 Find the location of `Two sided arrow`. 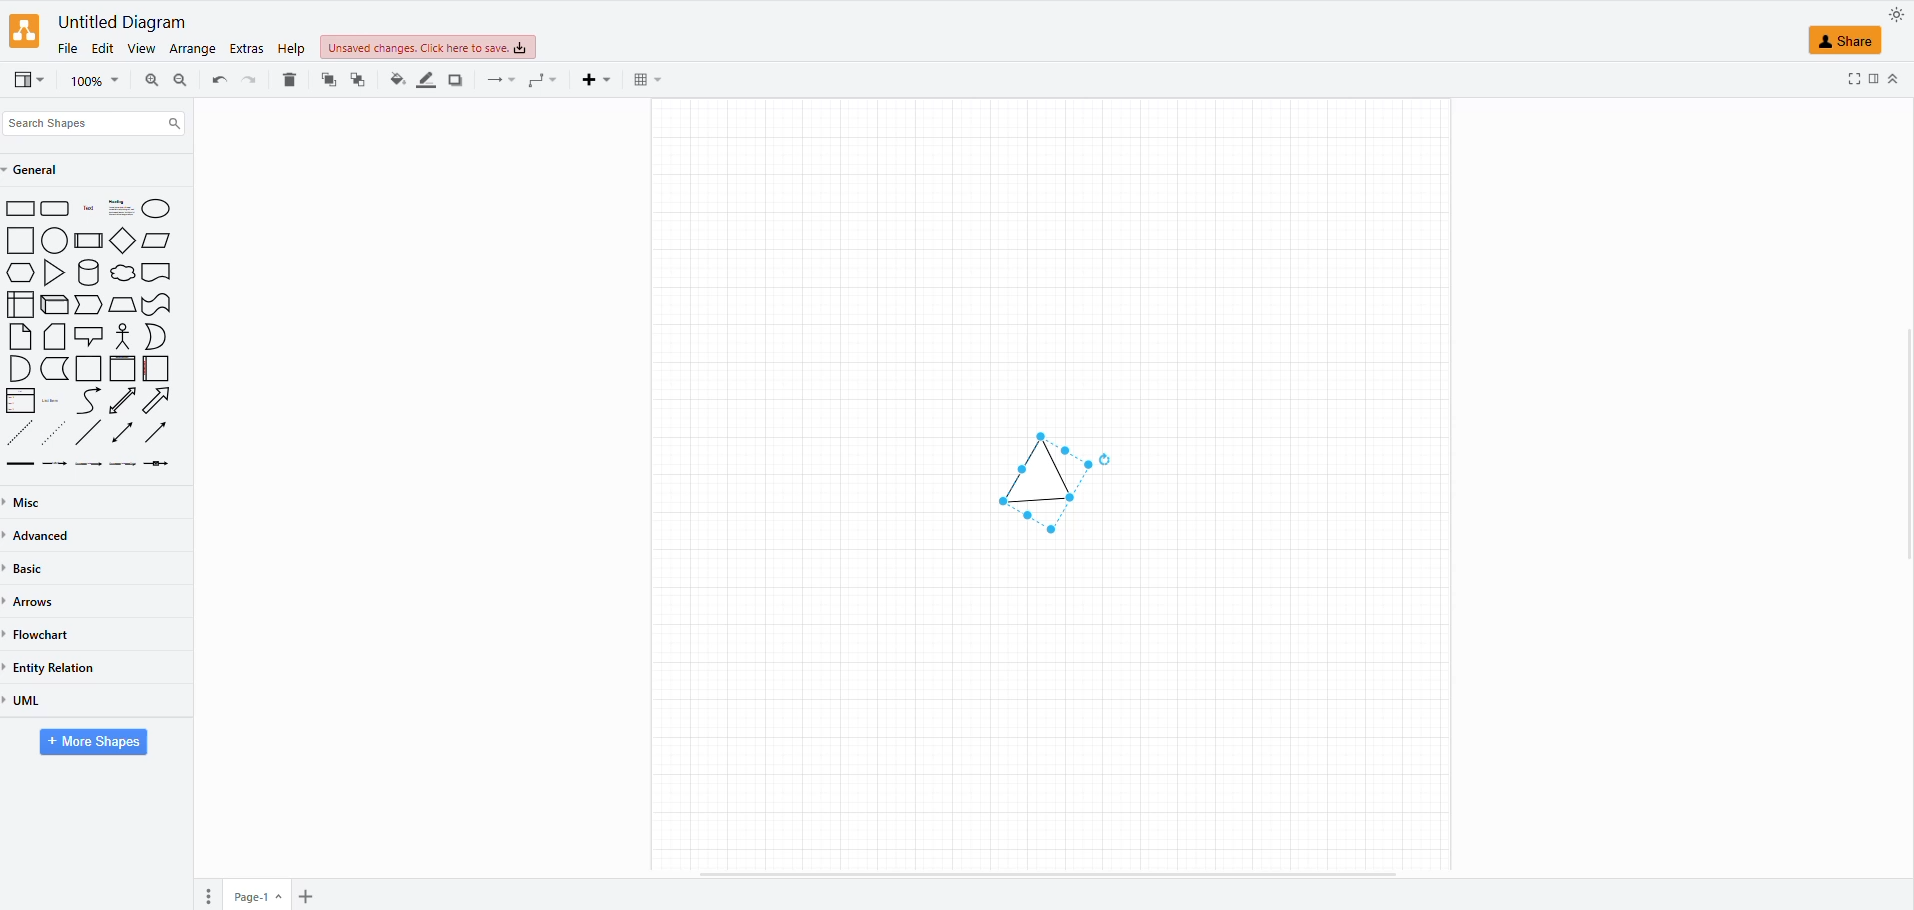

Two sided arrow is located at coordinates (122, 432).